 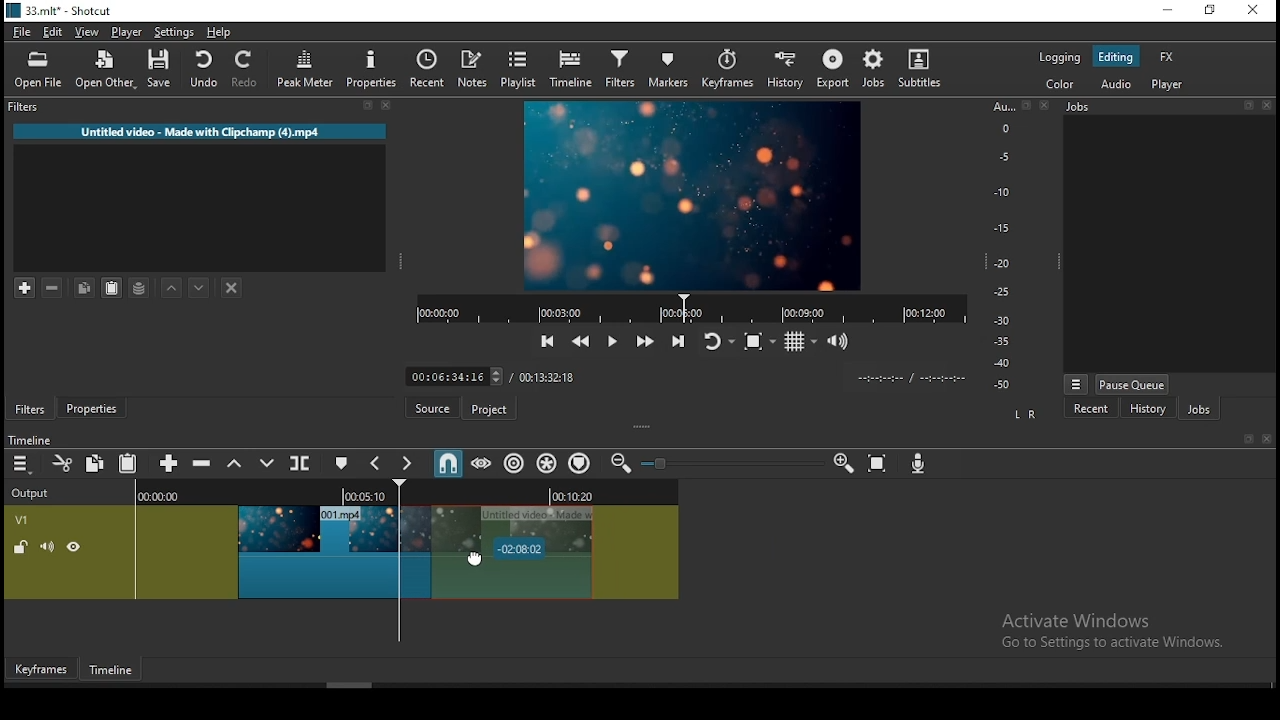 I want to click on fx, so click(x=1167, y=58).